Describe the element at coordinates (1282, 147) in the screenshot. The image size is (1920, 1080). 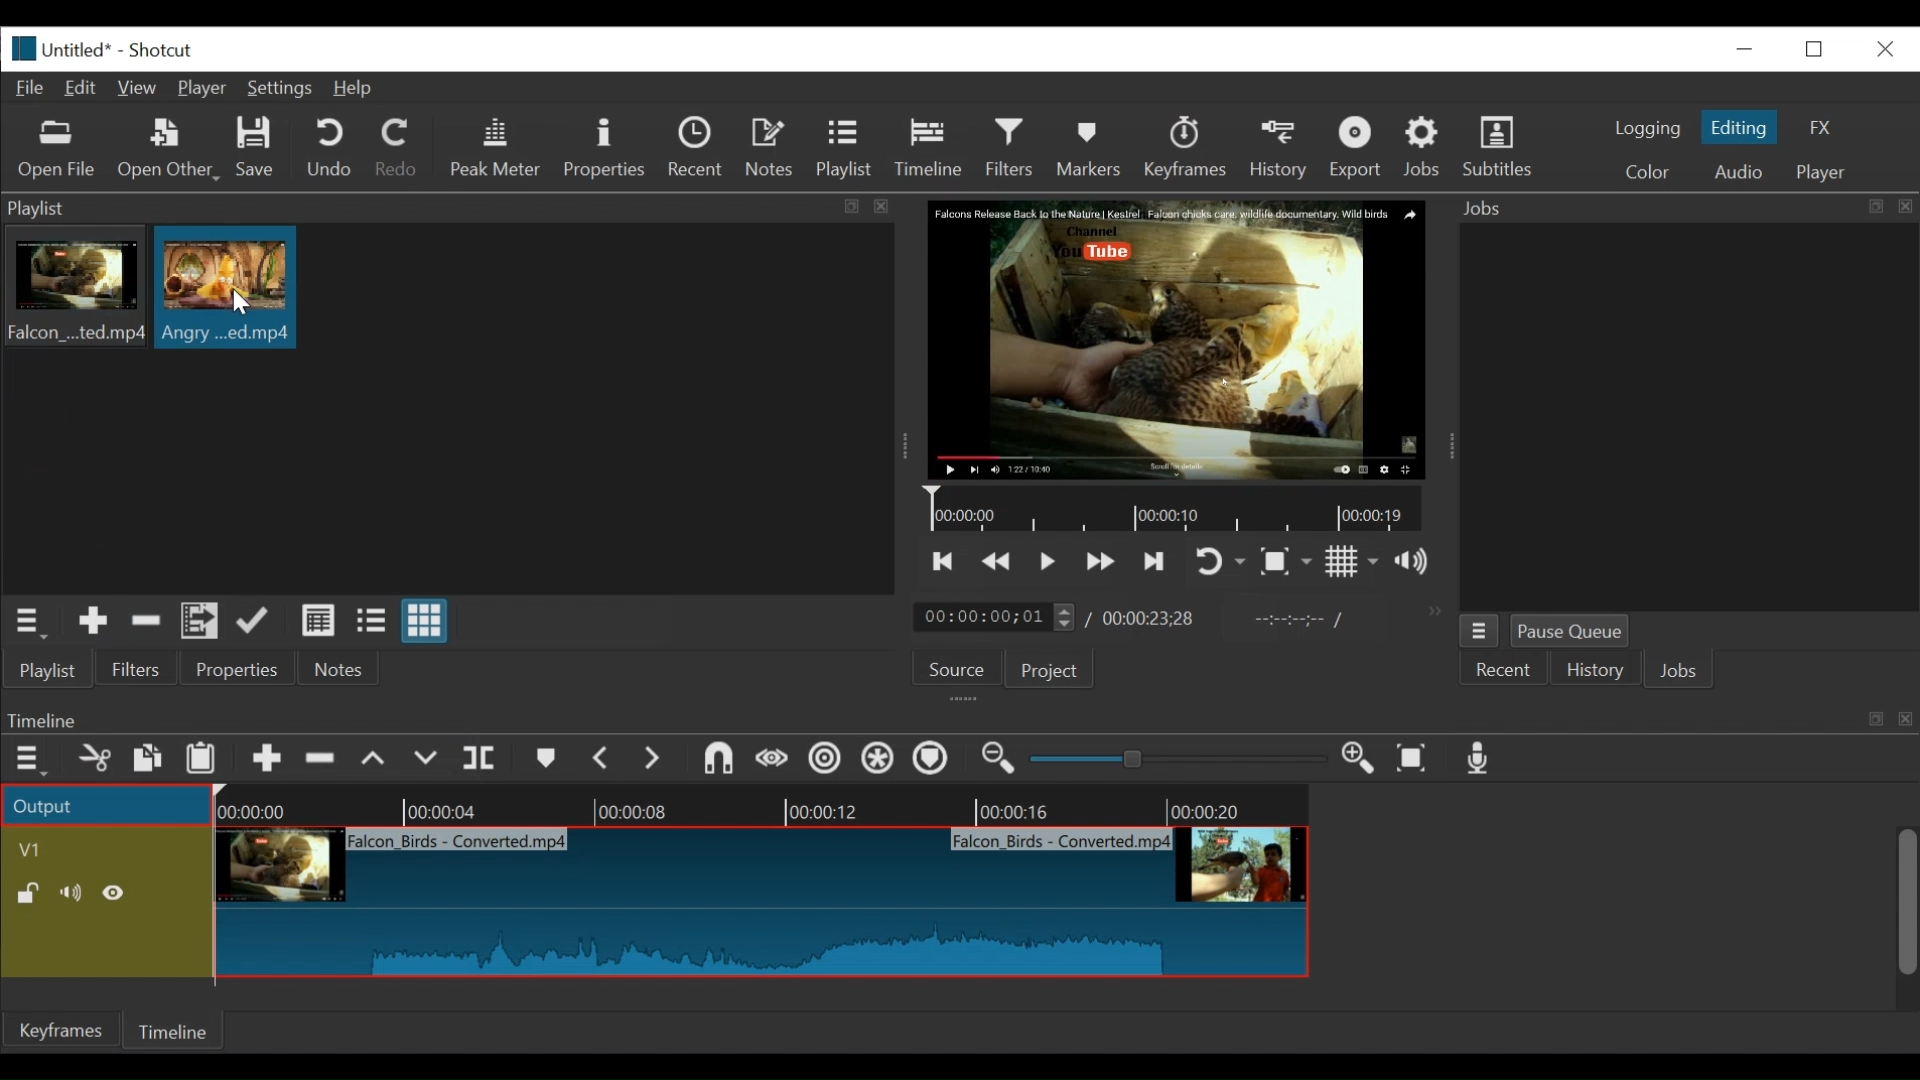
I see `History` at that location.